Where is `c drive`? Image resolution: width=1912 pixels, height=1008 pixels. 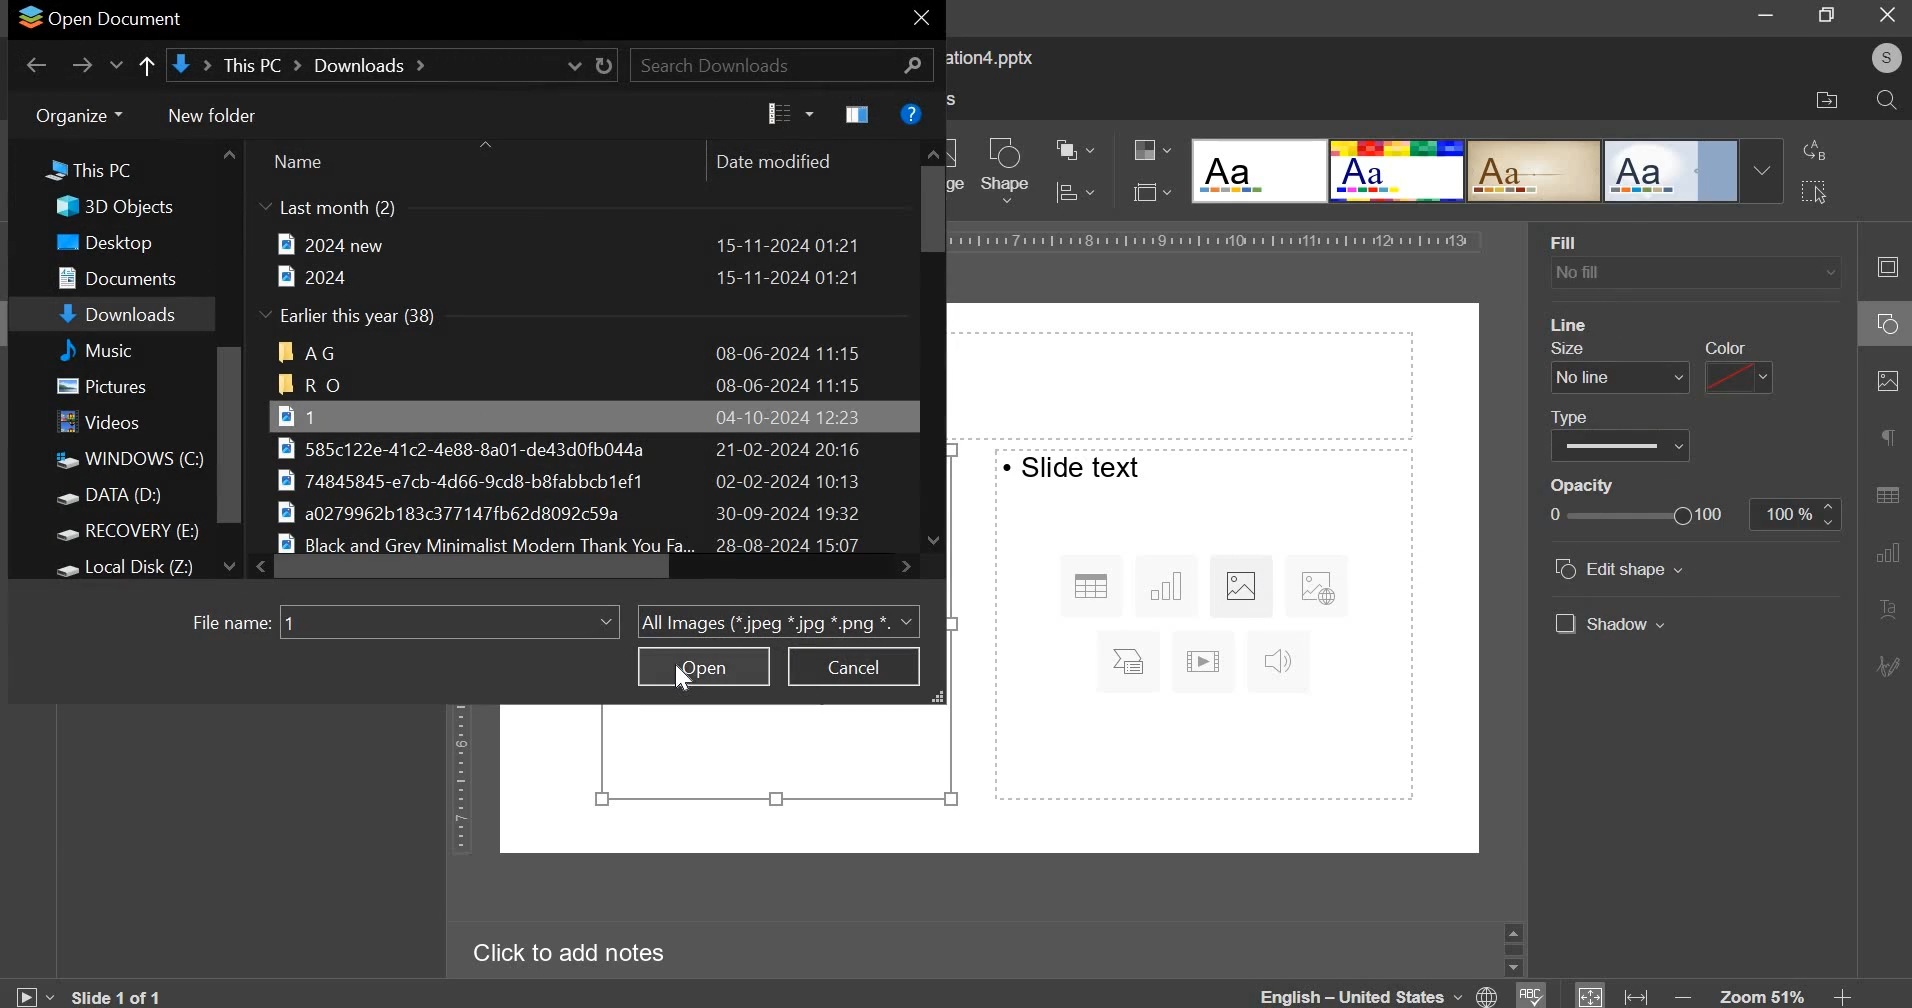 c drive is located at coordinates (127, 460).